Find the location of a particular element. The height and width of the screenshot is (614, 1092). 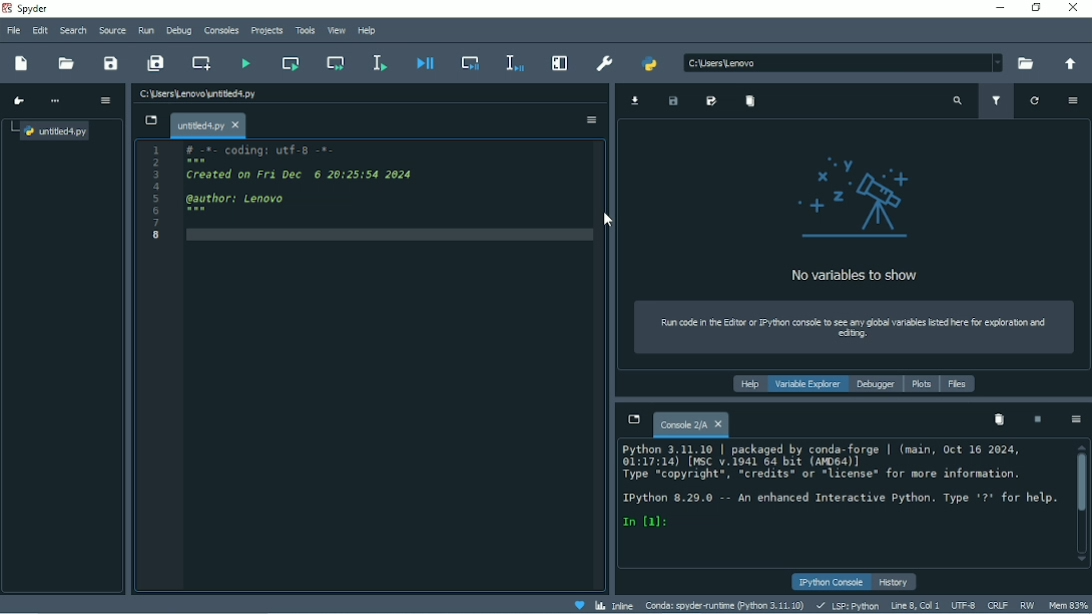

Remove all variables is located at coordinates (748, 101).